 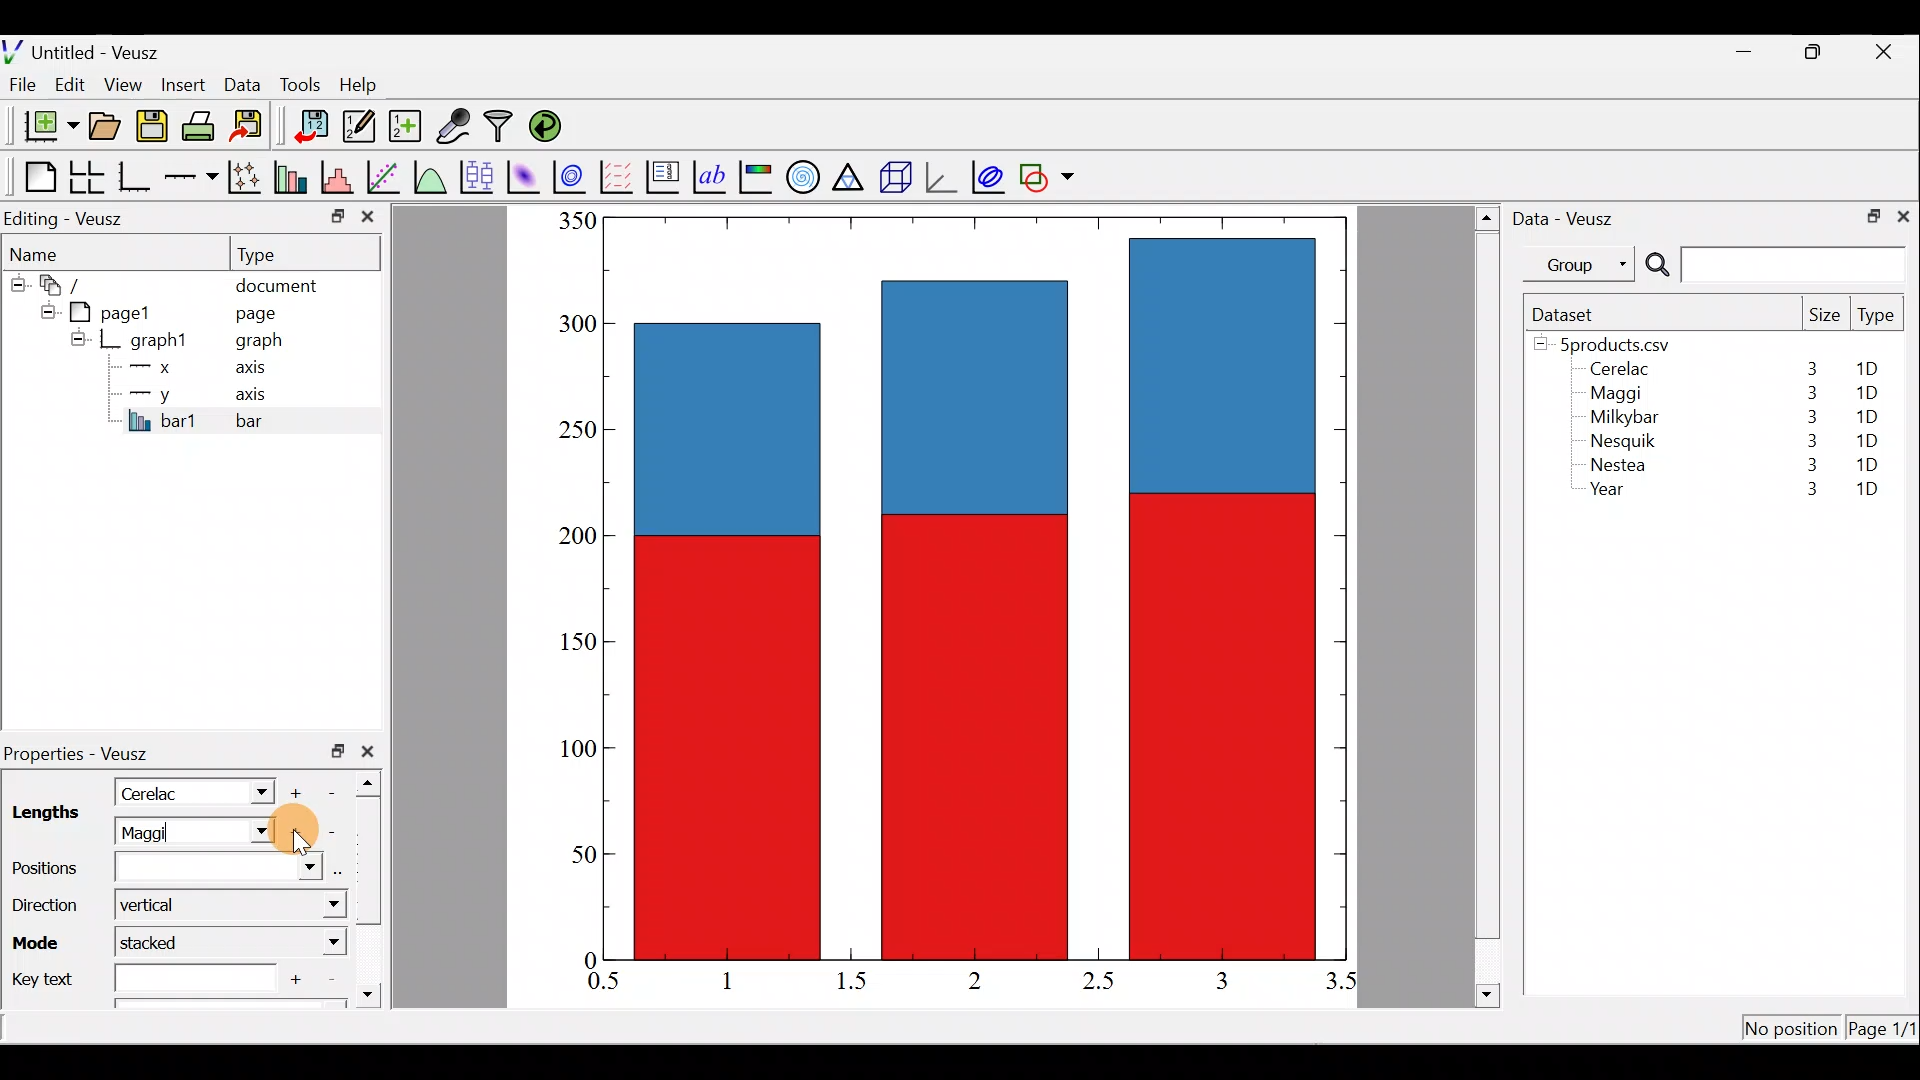 What do you see at coordinates (330, 832) in the screenshot?
I see `remove item` at bounding box center [330, 832].